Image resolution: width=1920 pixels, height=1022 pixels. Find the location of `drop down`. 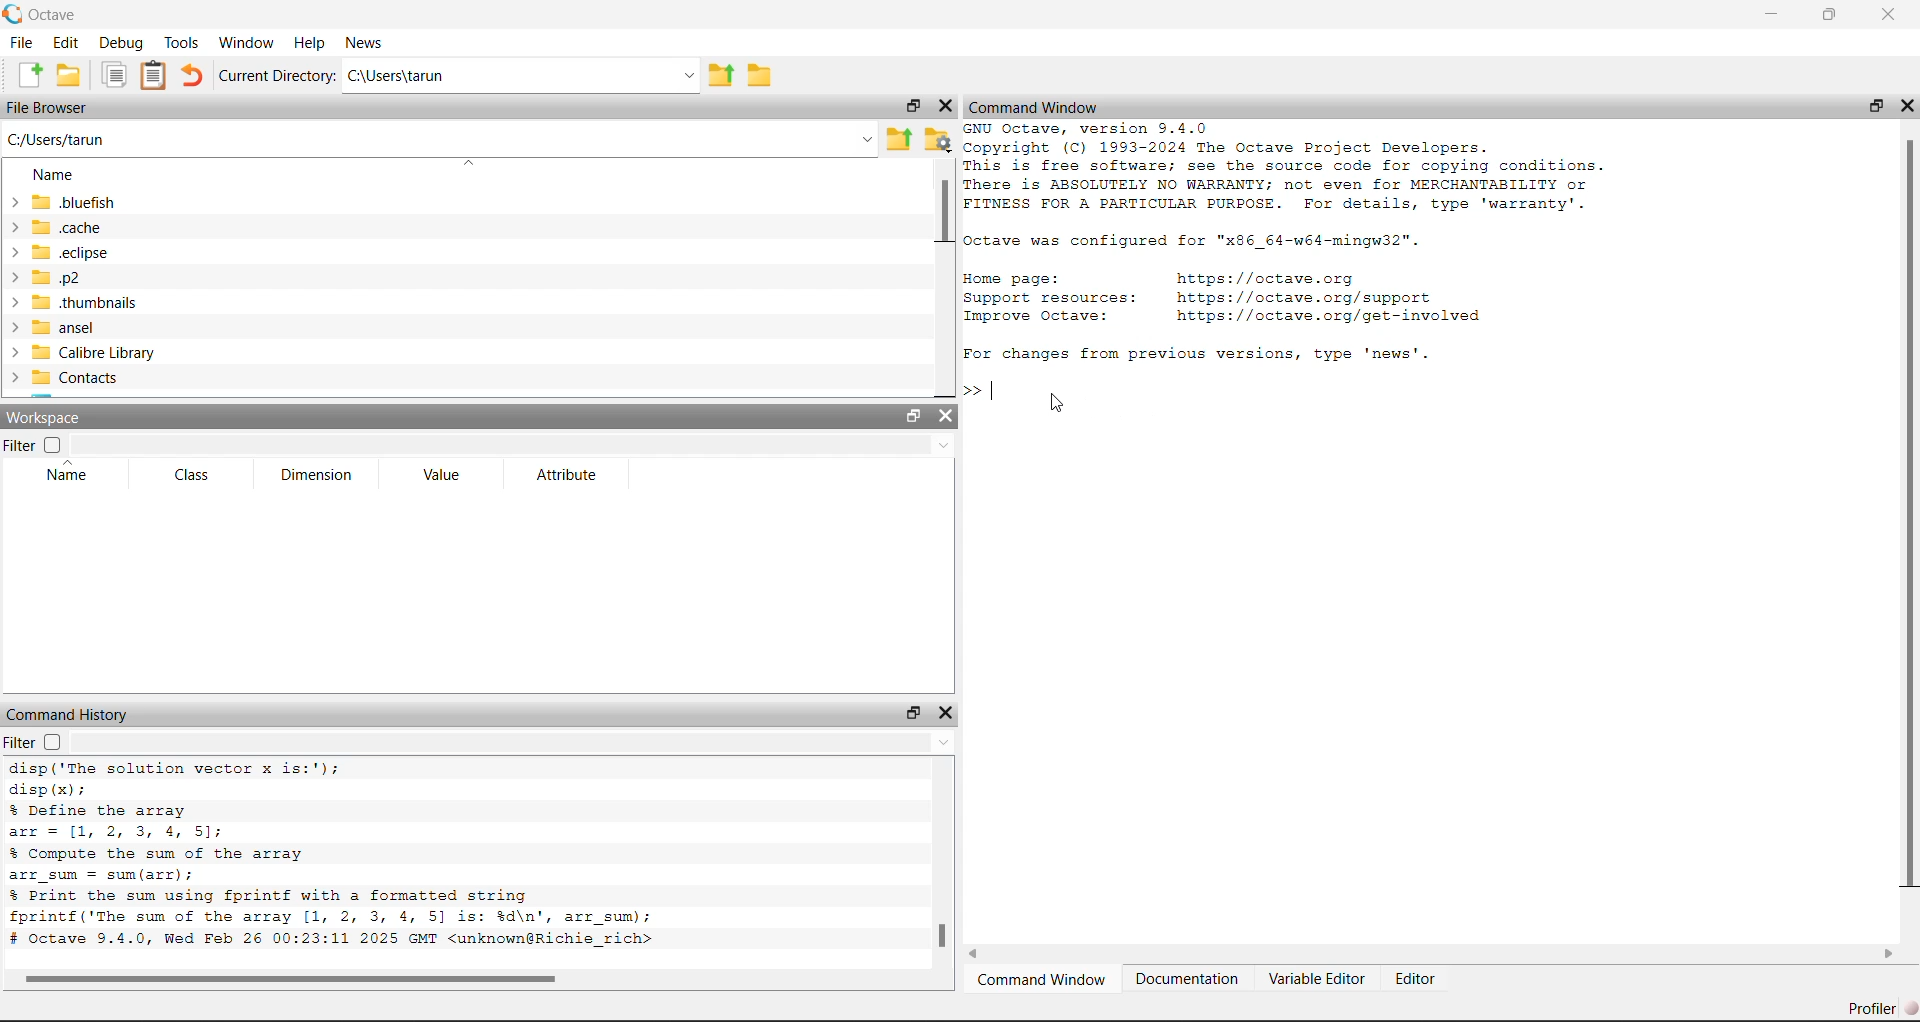

drop down is located at coordinates (513, 742).